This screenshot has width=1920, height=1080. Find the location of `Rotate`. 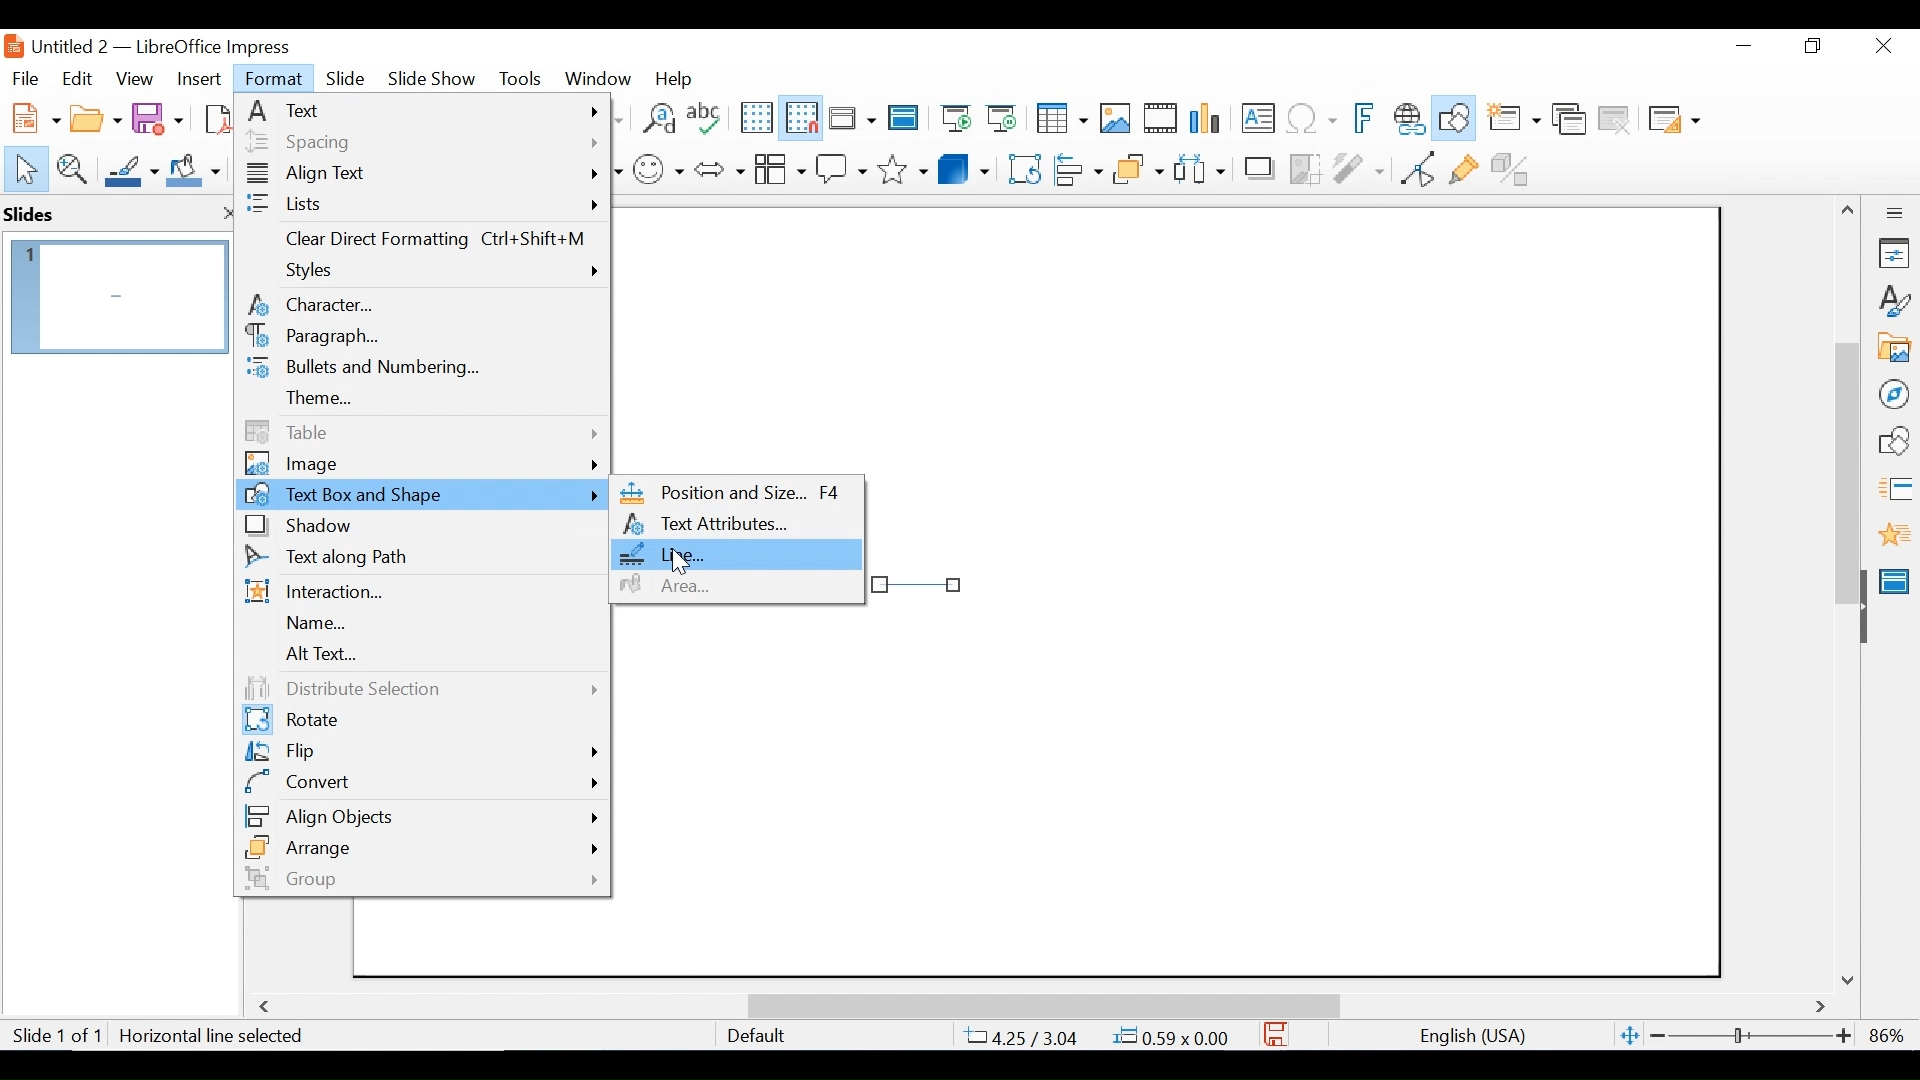

Rotate is located at coordinates (1022, 168).